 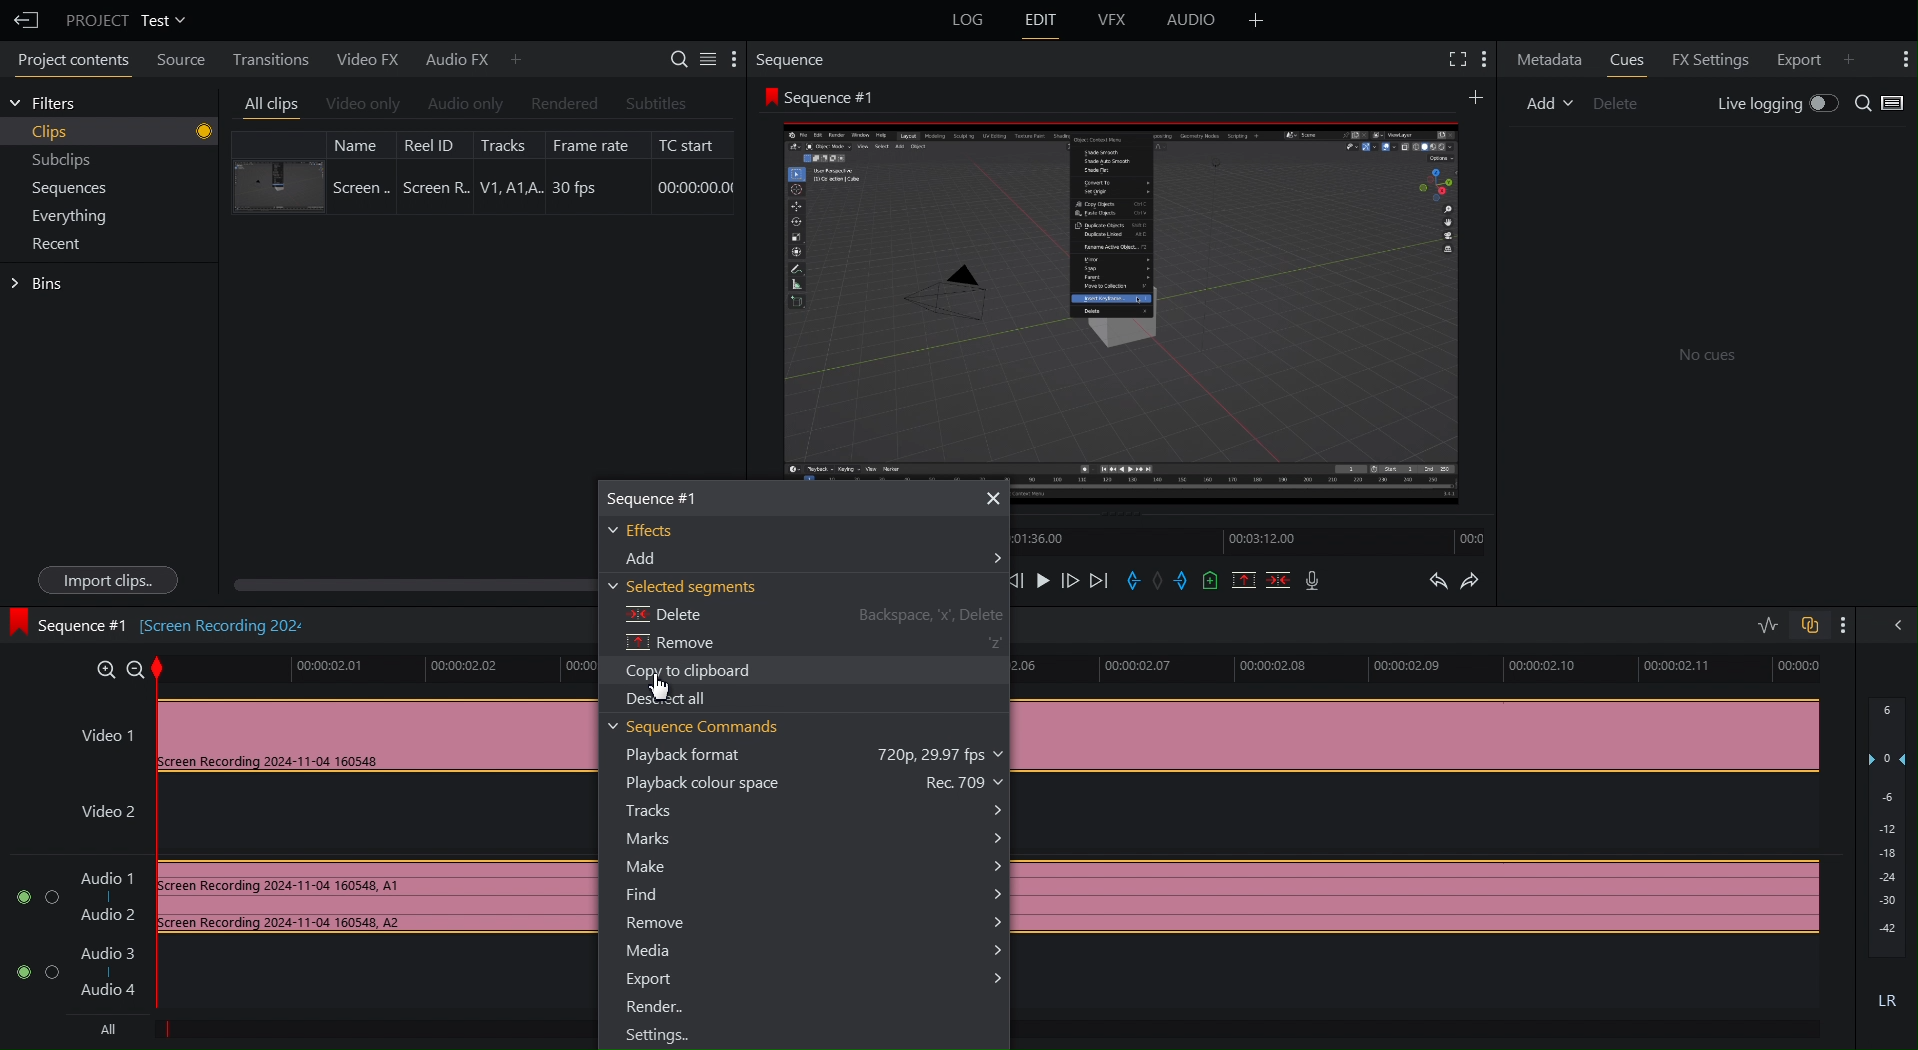 I want to click on Sequence#1 [Screen recording 202, so click(x=166, y=628).